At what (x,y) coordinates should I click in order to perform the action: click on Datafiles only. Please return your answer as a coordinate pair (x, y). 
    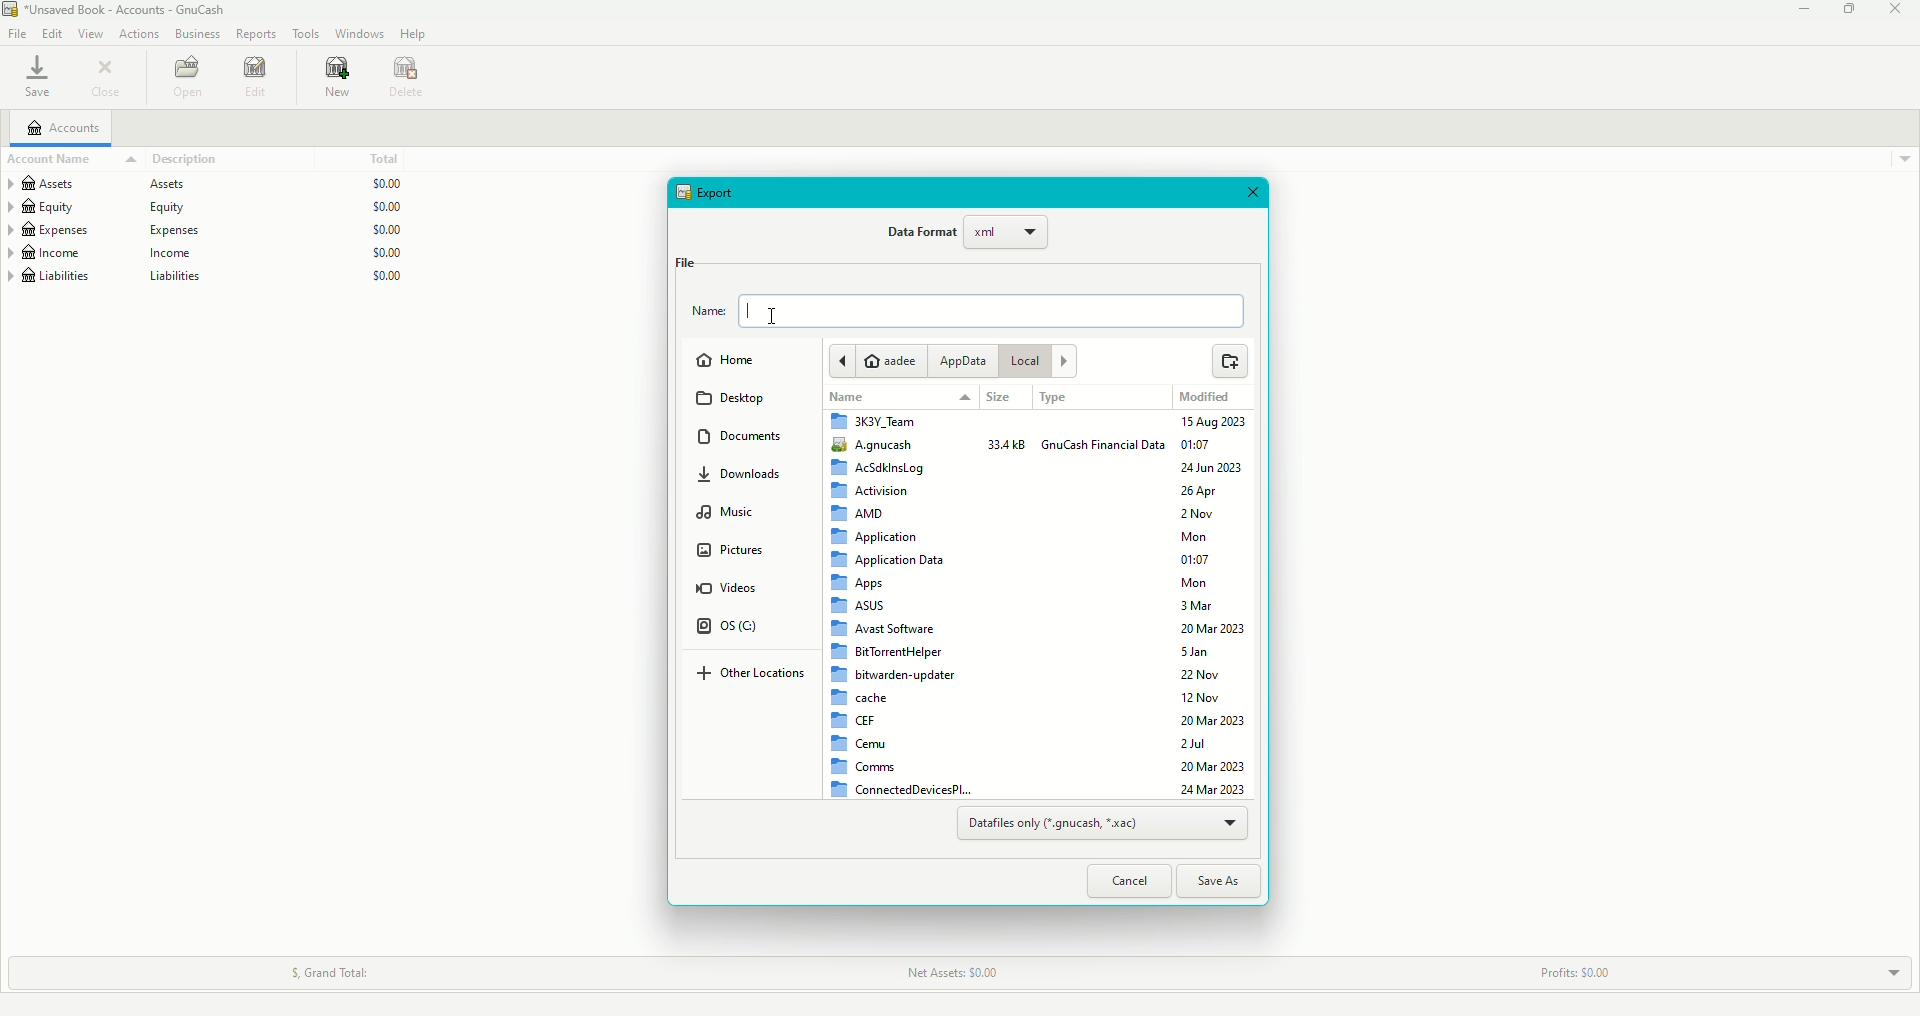
    Looking at the image, I should click on (1101, 824).